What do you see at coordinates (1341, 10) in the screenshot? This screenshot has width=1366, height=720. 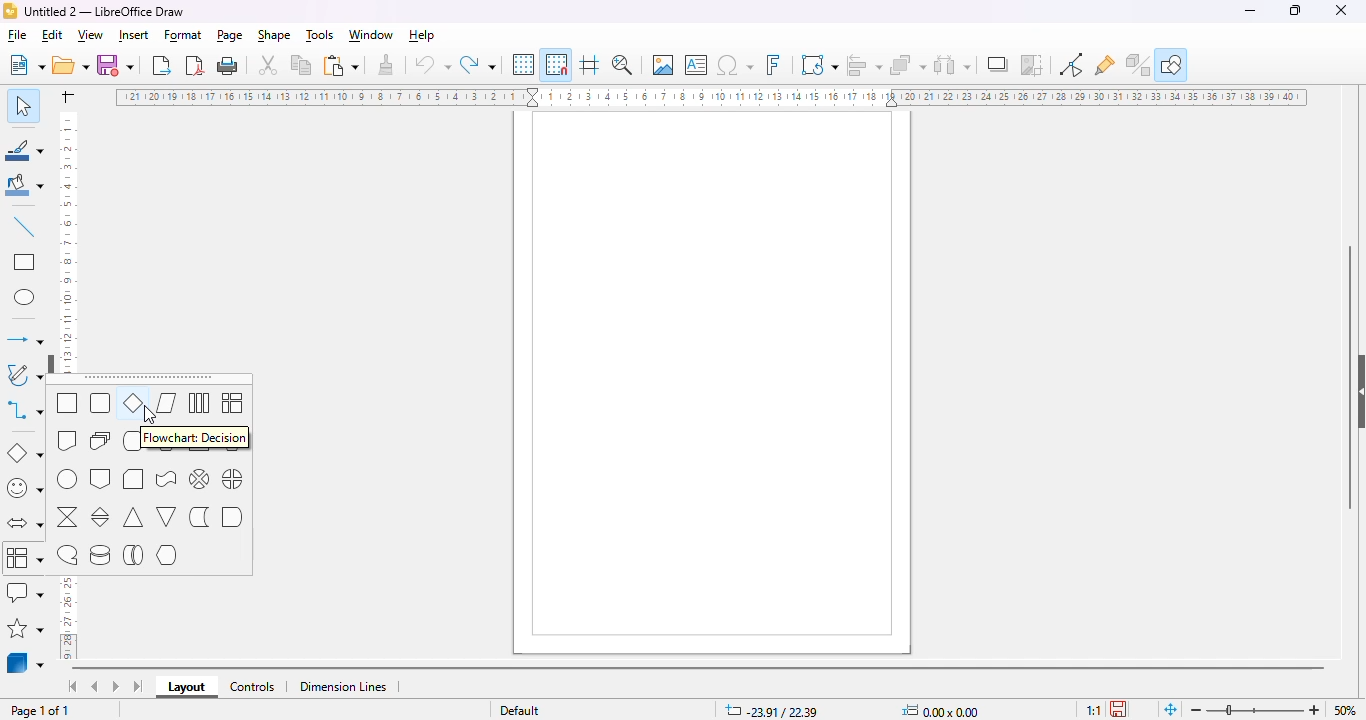 I see `close` at bounding box center [1341, 10].